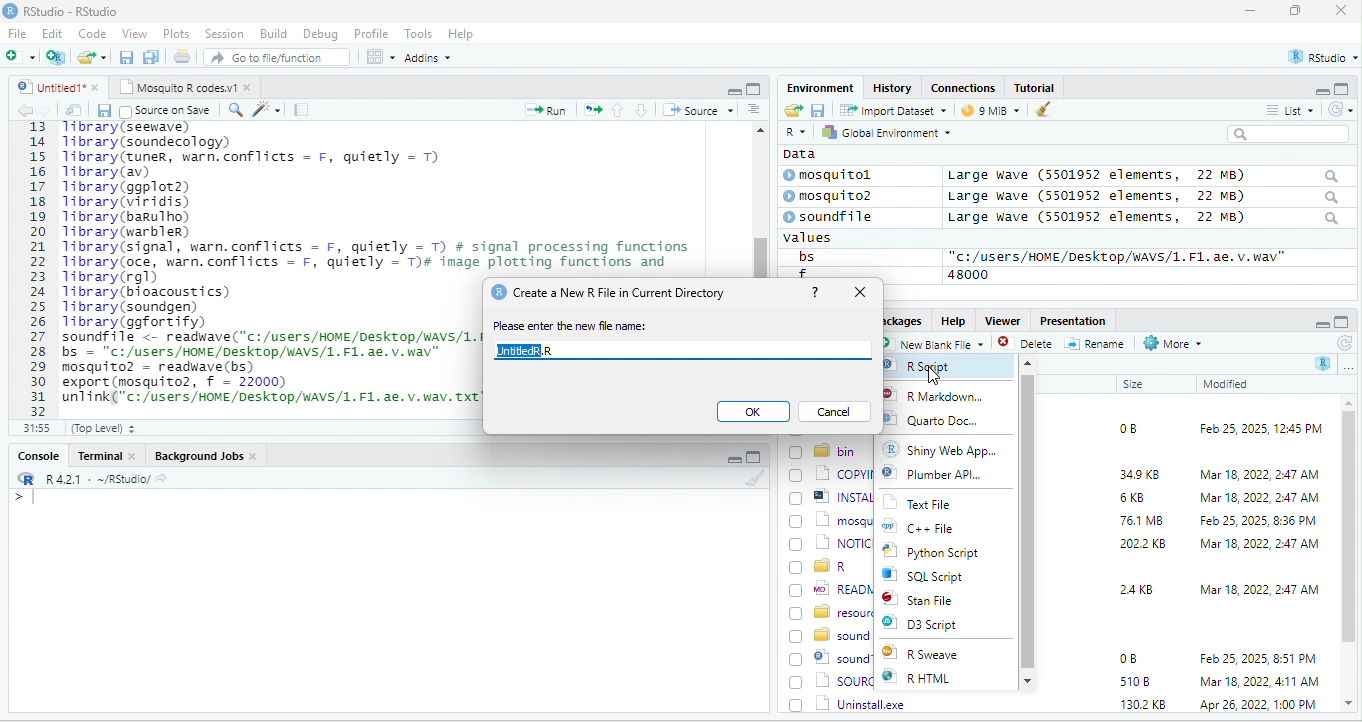  I want to click on open, so click(74, 110).